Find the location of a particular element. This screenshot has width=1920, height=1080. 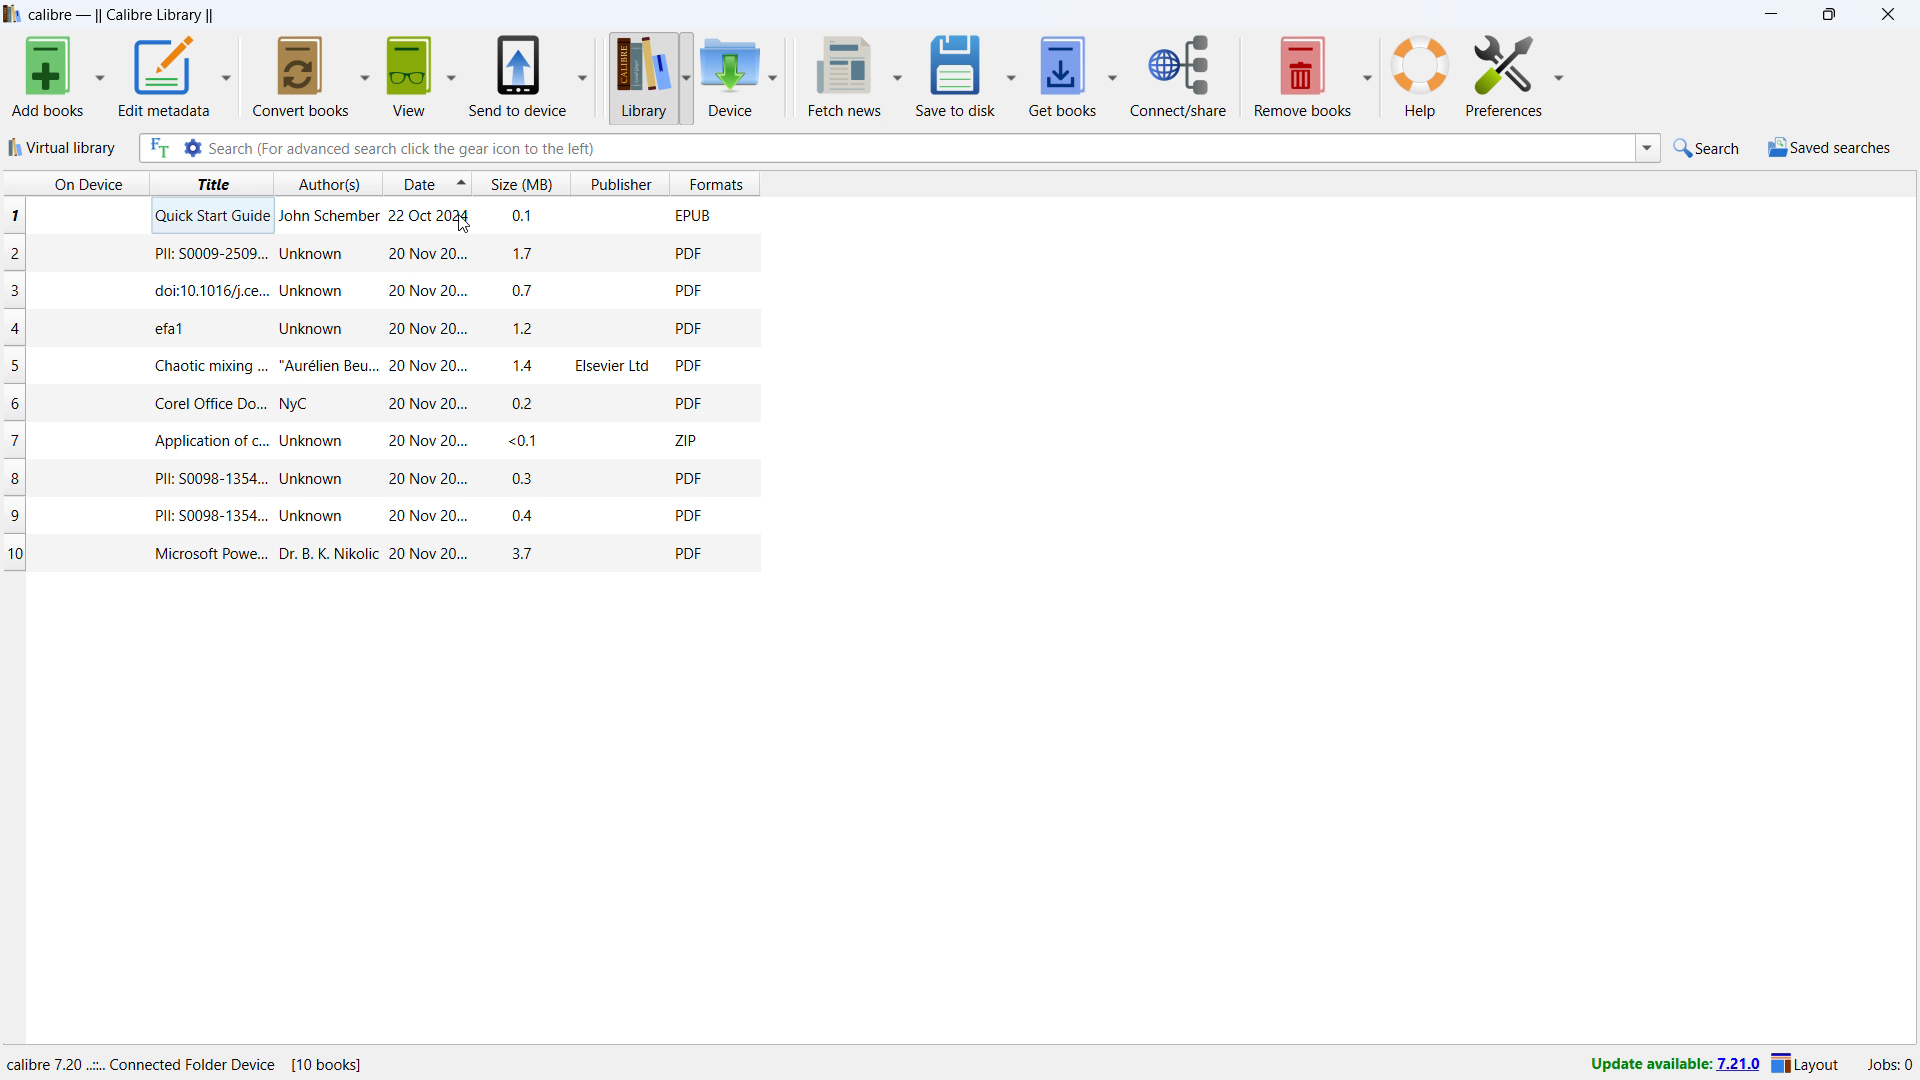

add books is located at coordinates (49, 77).